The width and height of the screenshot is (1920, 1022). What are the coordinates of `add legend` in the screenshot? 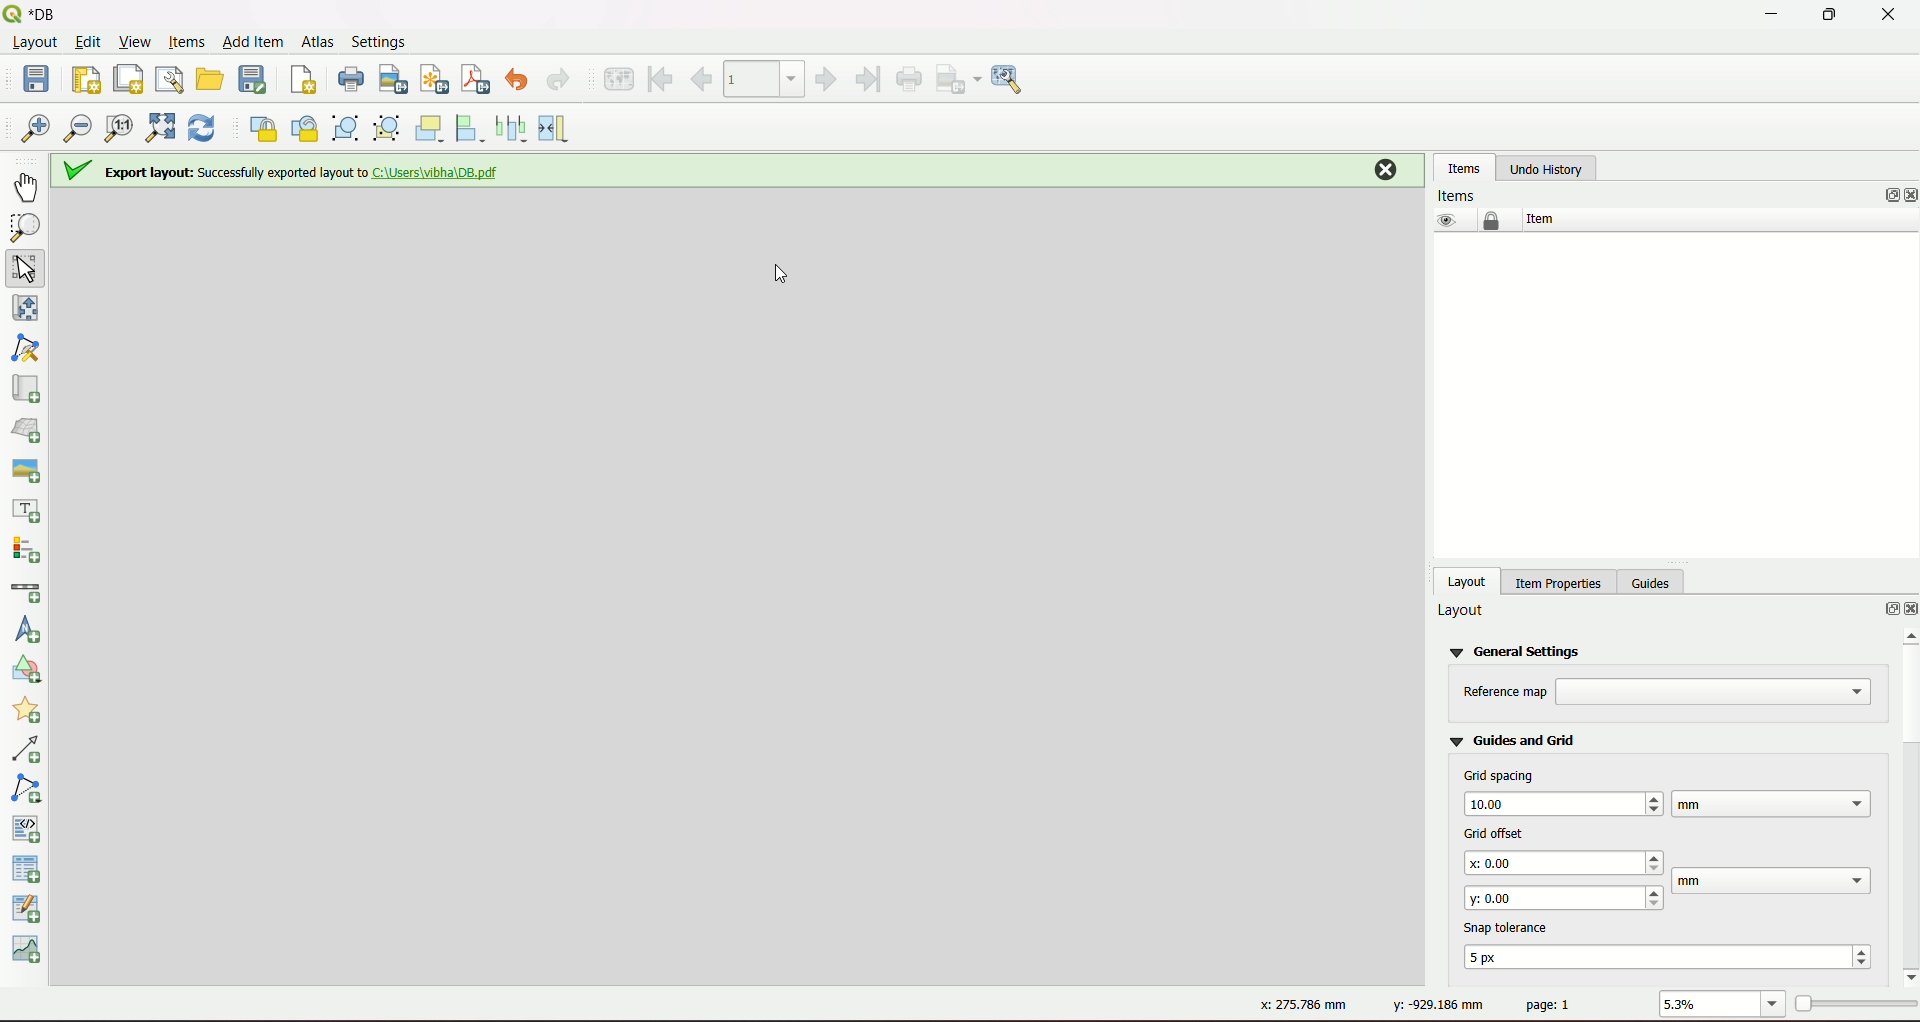 It's located at (29, 551).